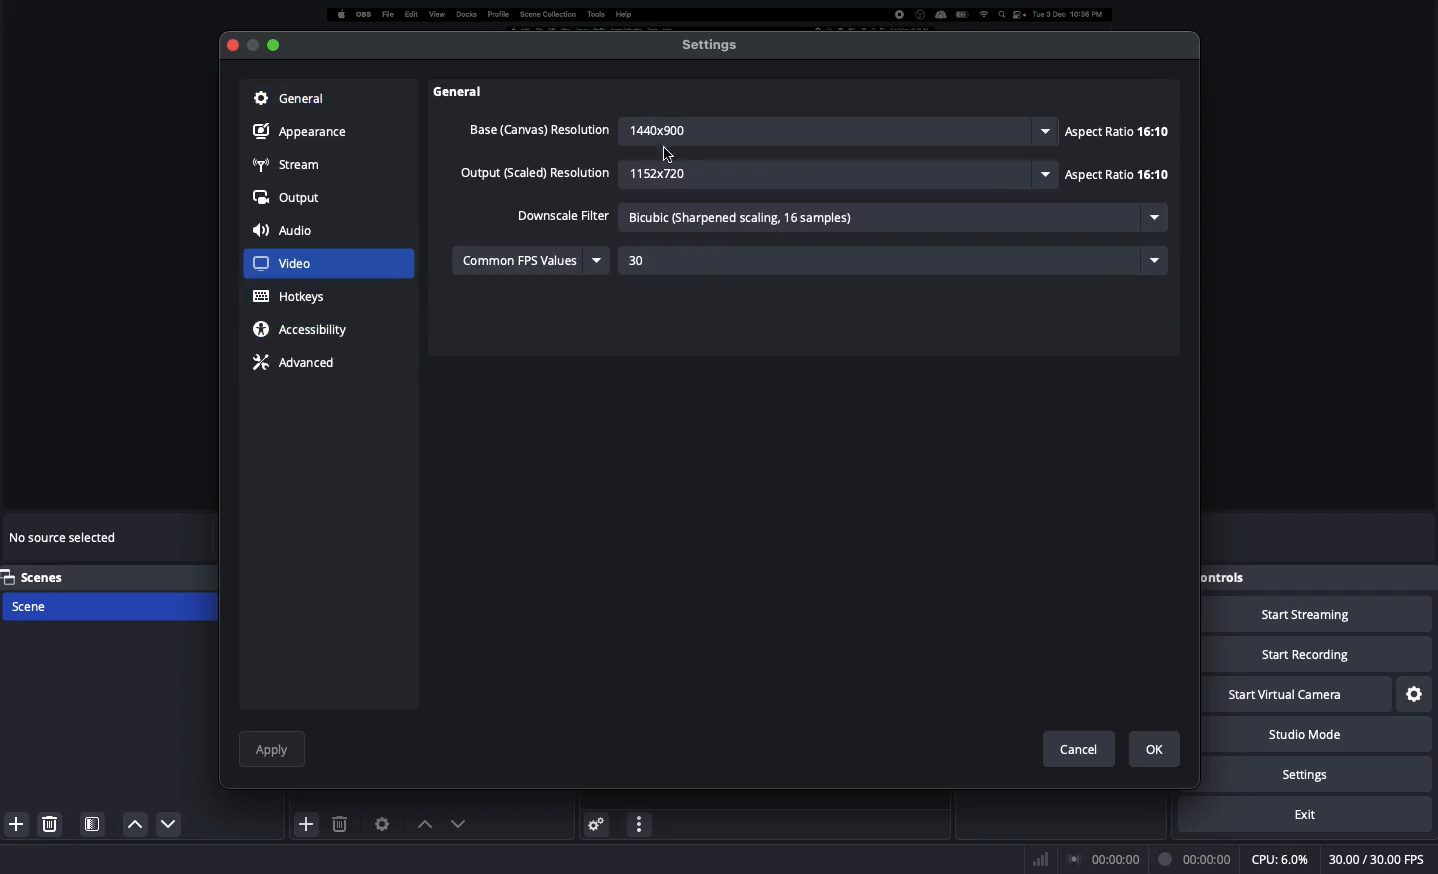  Describe the element at coordinates (287, 163) in the screenshot. I see `Stream` at that location.